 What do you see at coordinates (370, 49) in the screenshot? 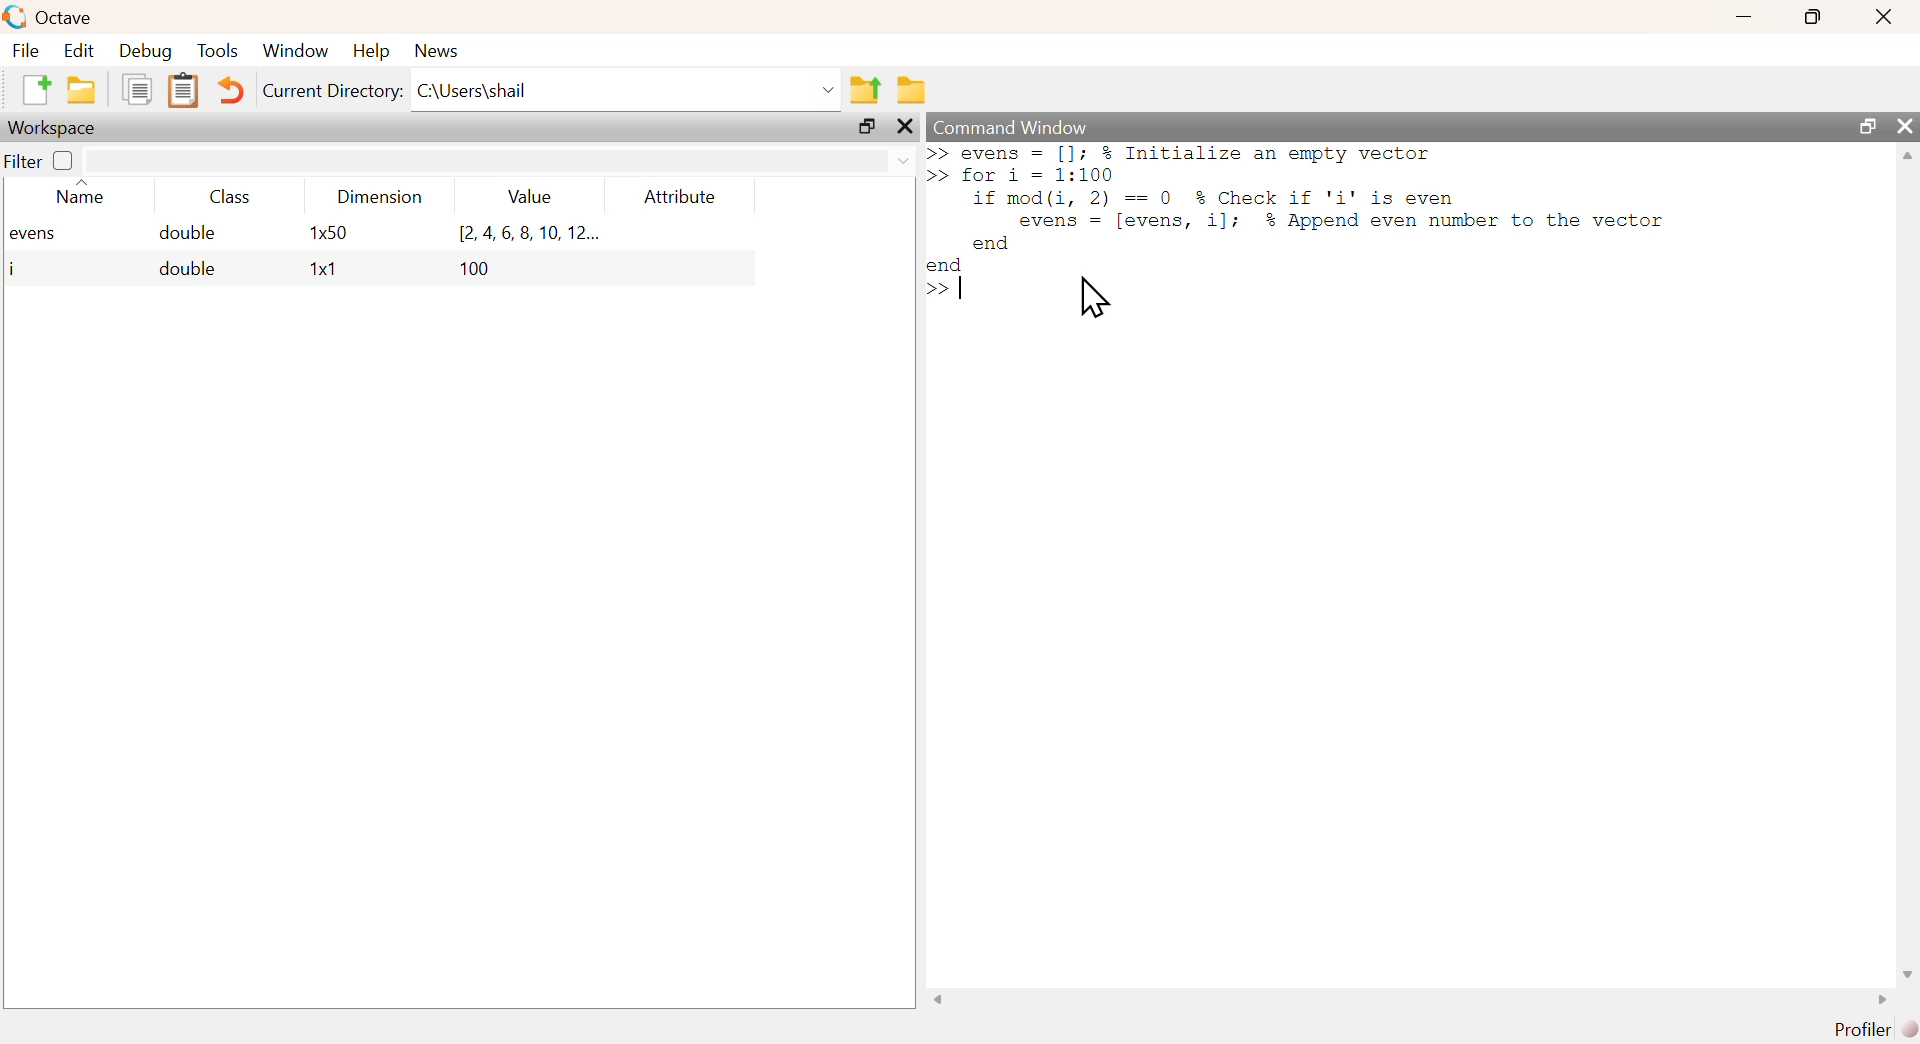
I see `help` at bounding box center [370, 49].